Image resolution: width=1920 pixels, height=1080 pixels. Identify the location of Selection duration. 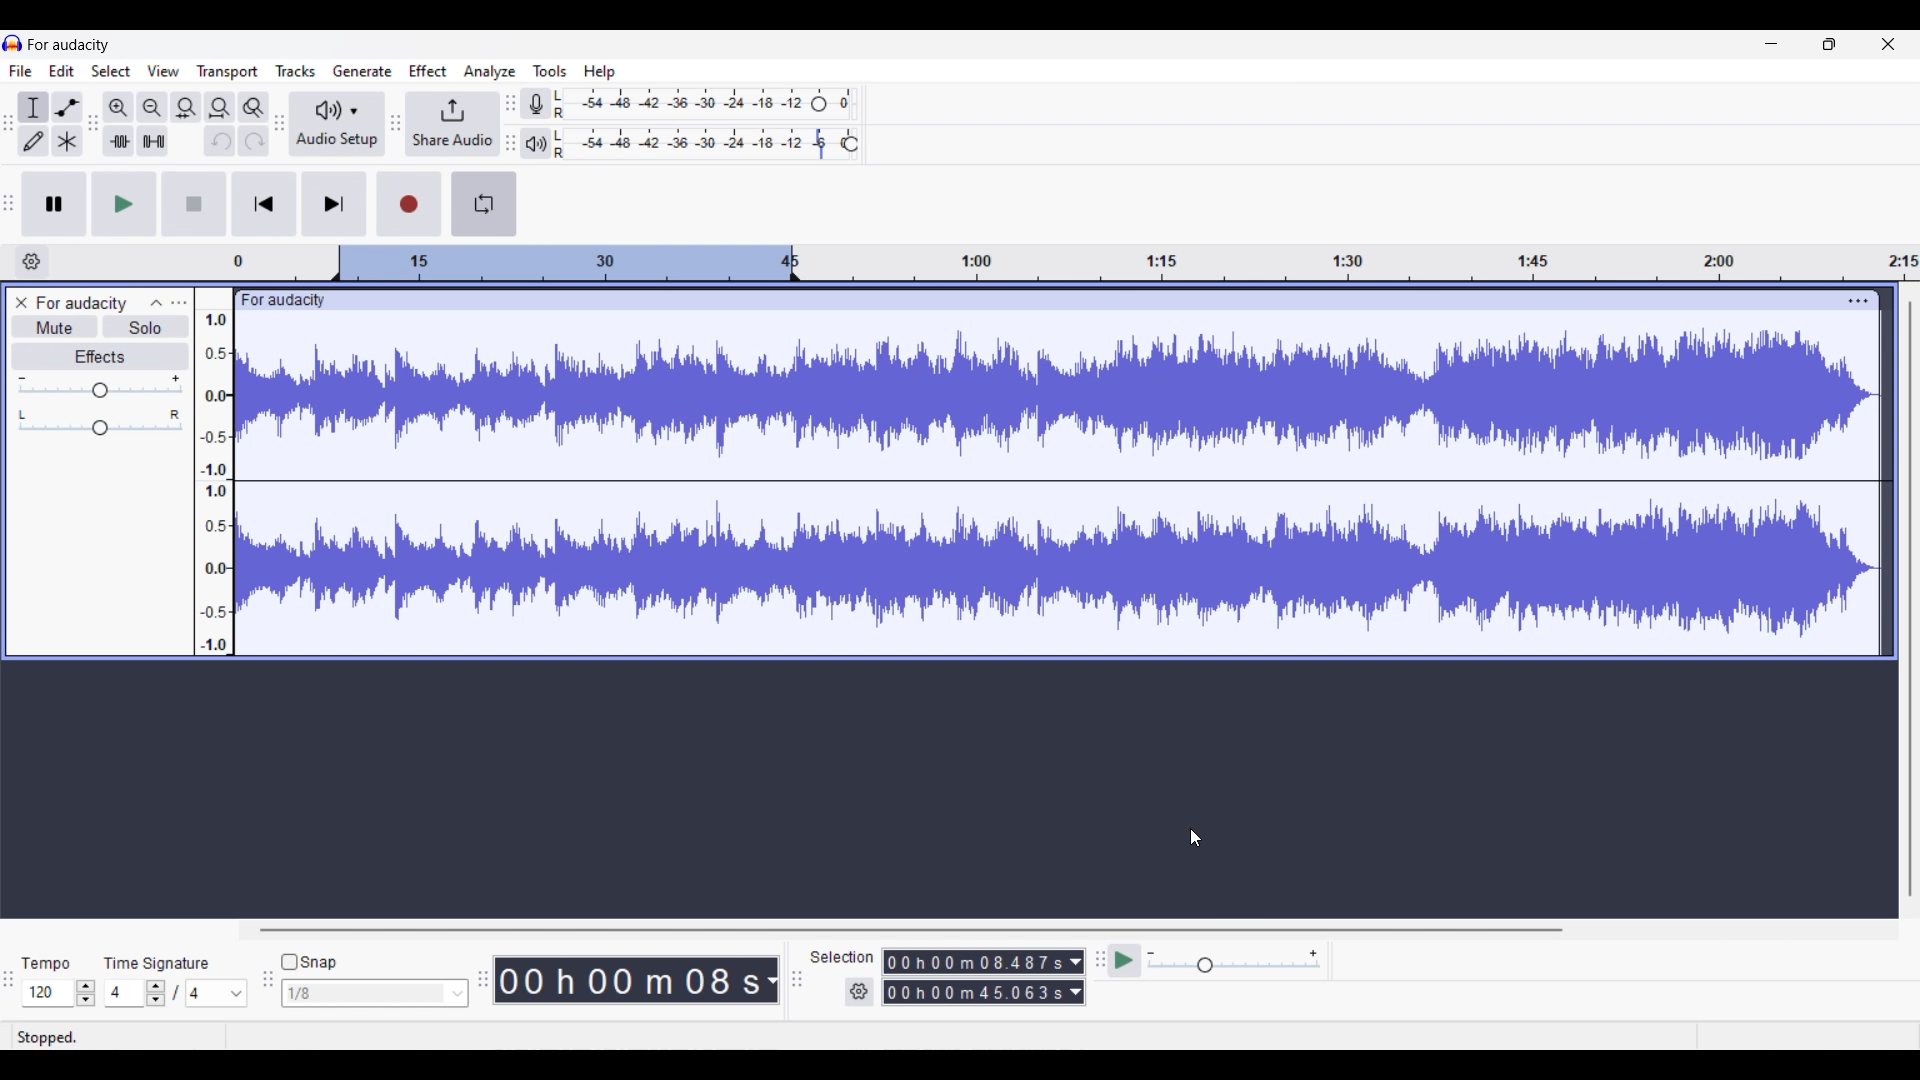
(975, 962).